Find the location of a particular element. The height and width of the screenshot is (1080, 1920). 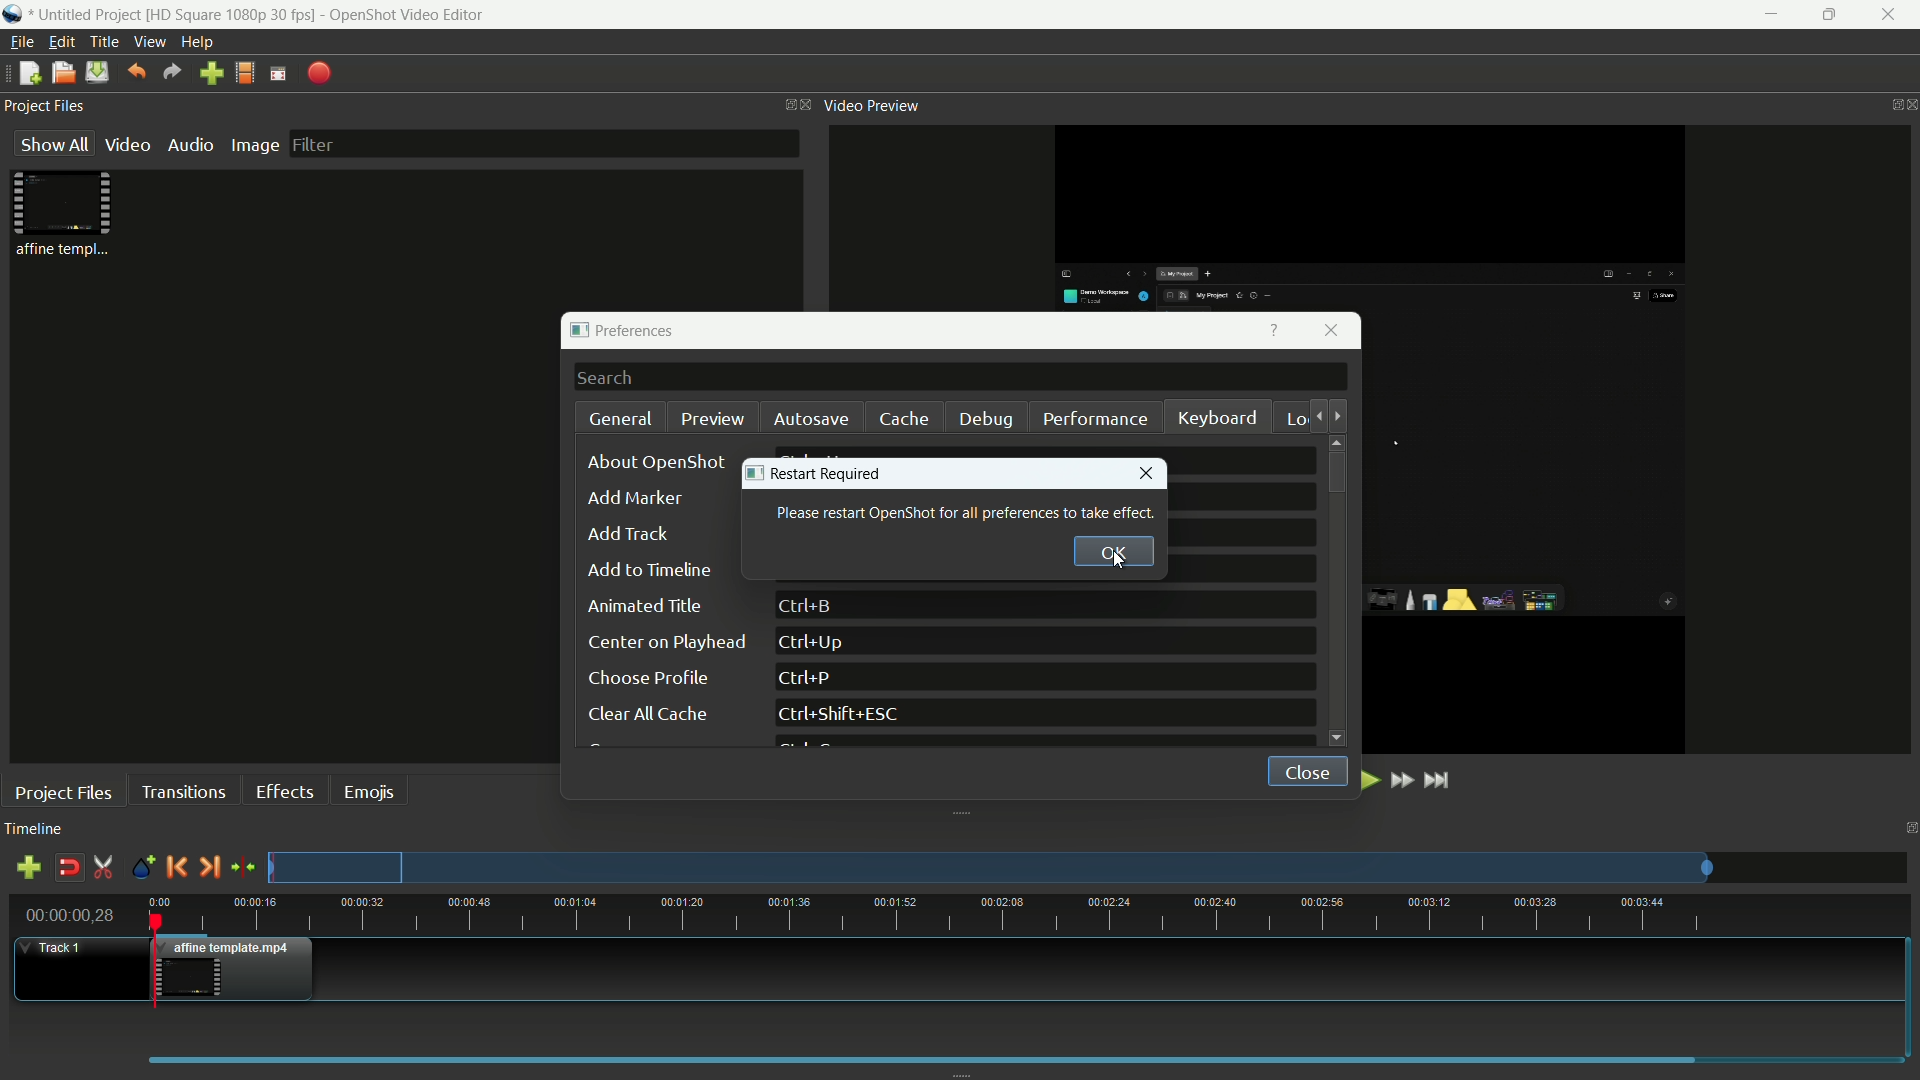

open file is located at coordinates (63, 73).